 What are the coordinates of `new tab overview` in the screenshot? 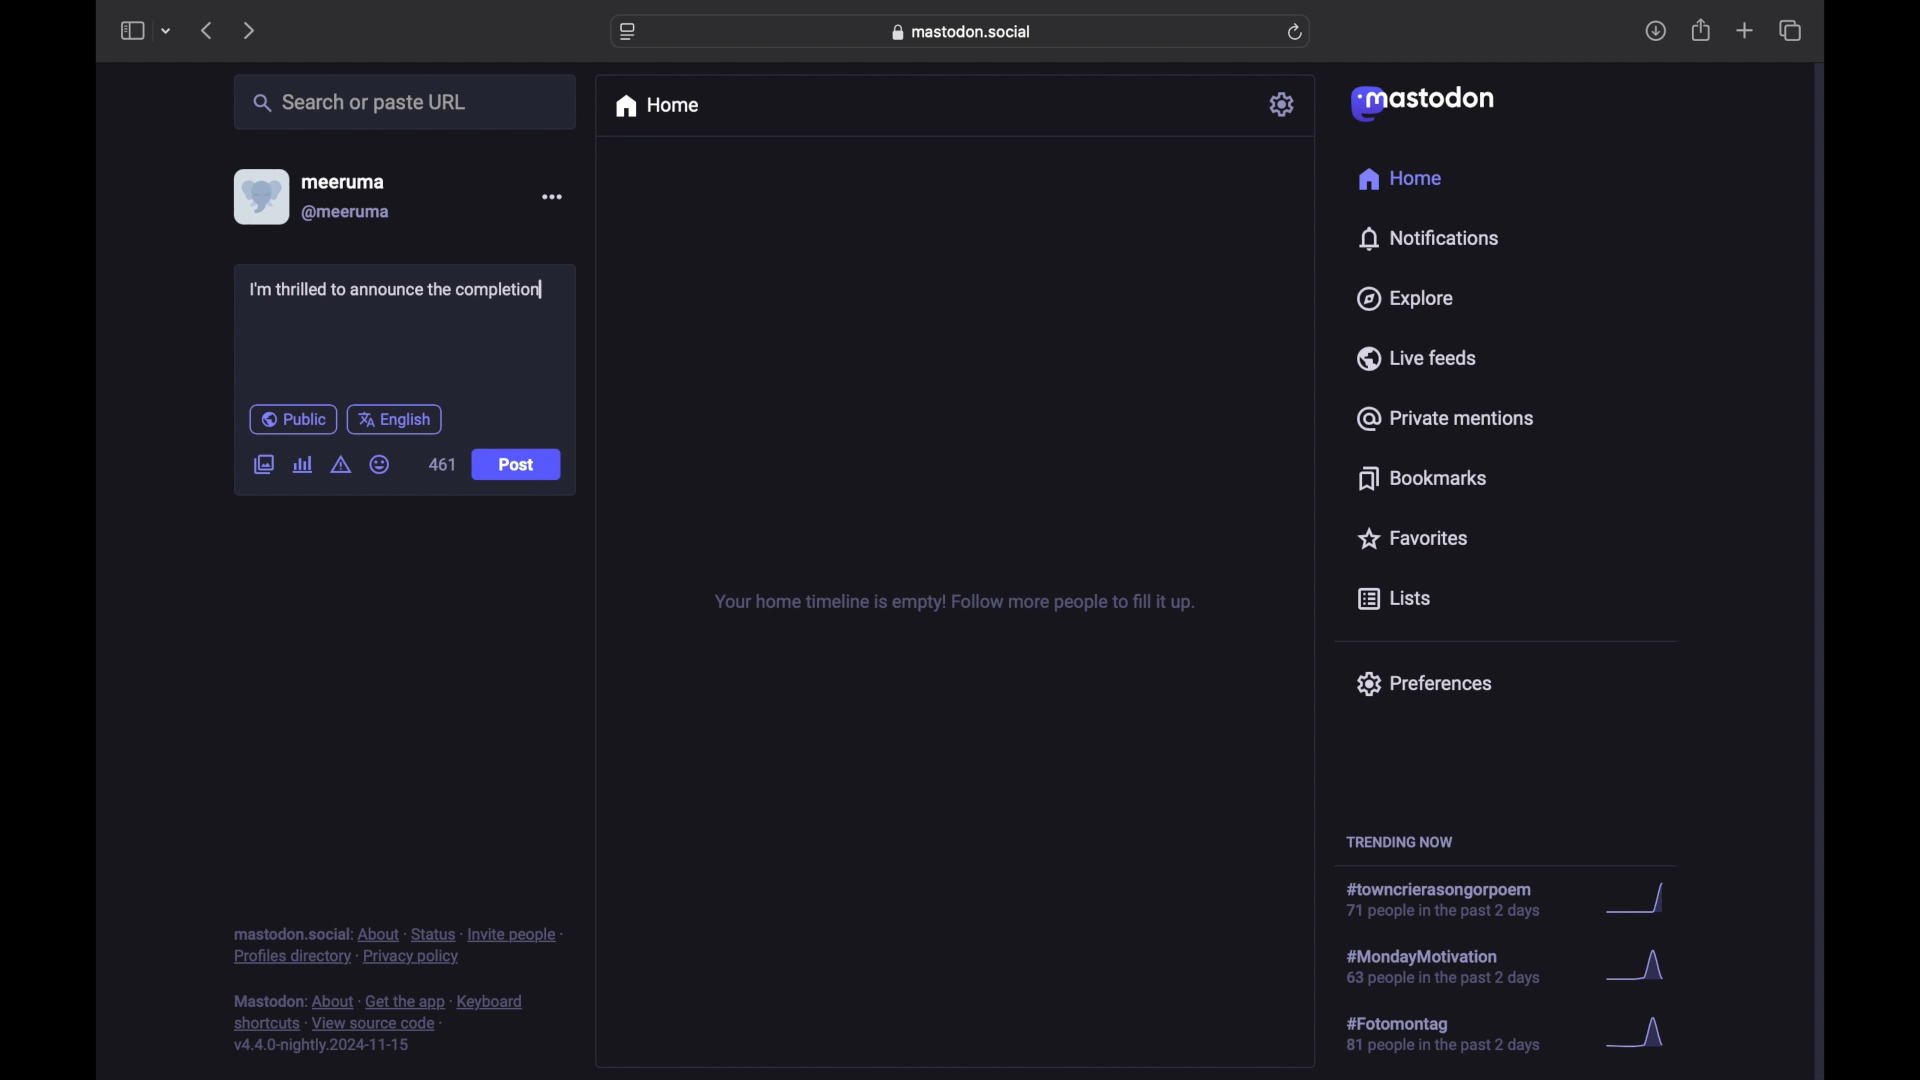 It's located at (1745, 30).